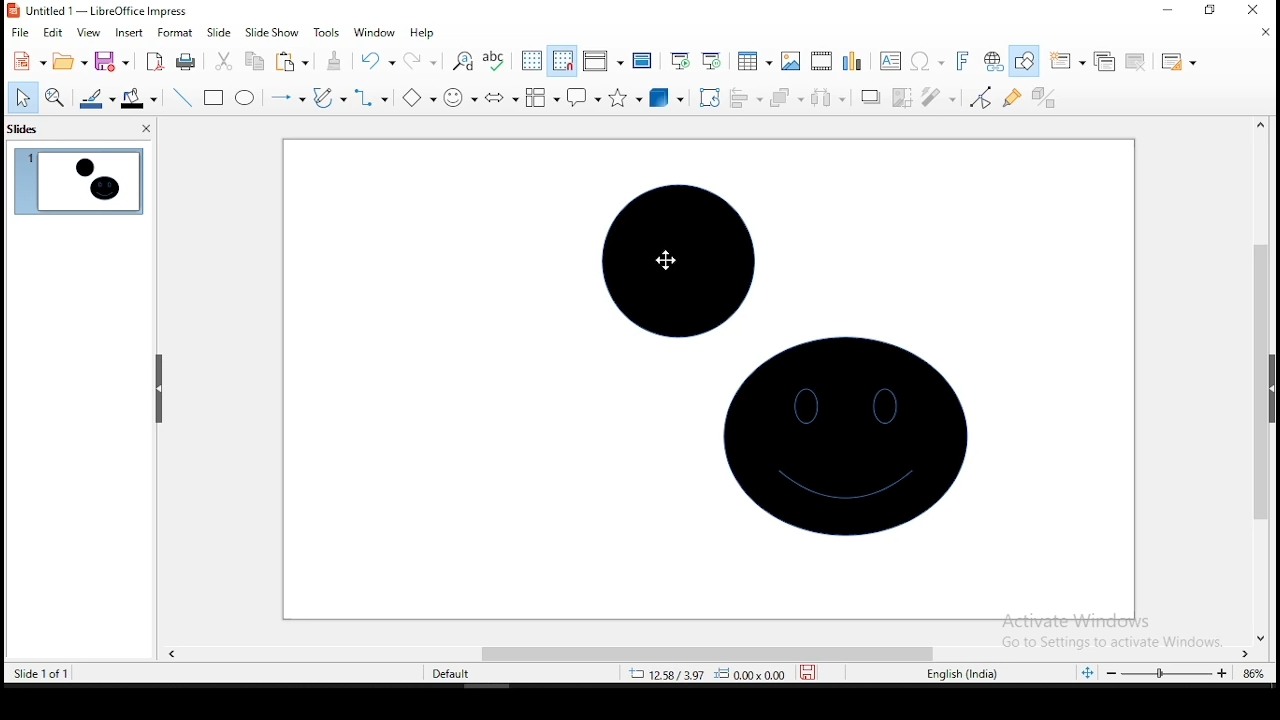 Image resolution: width=1280 pixels, height=720 pixels. Describe the element at coordinates (244, 97) in the screenshot. I see `ellipse` at that location.